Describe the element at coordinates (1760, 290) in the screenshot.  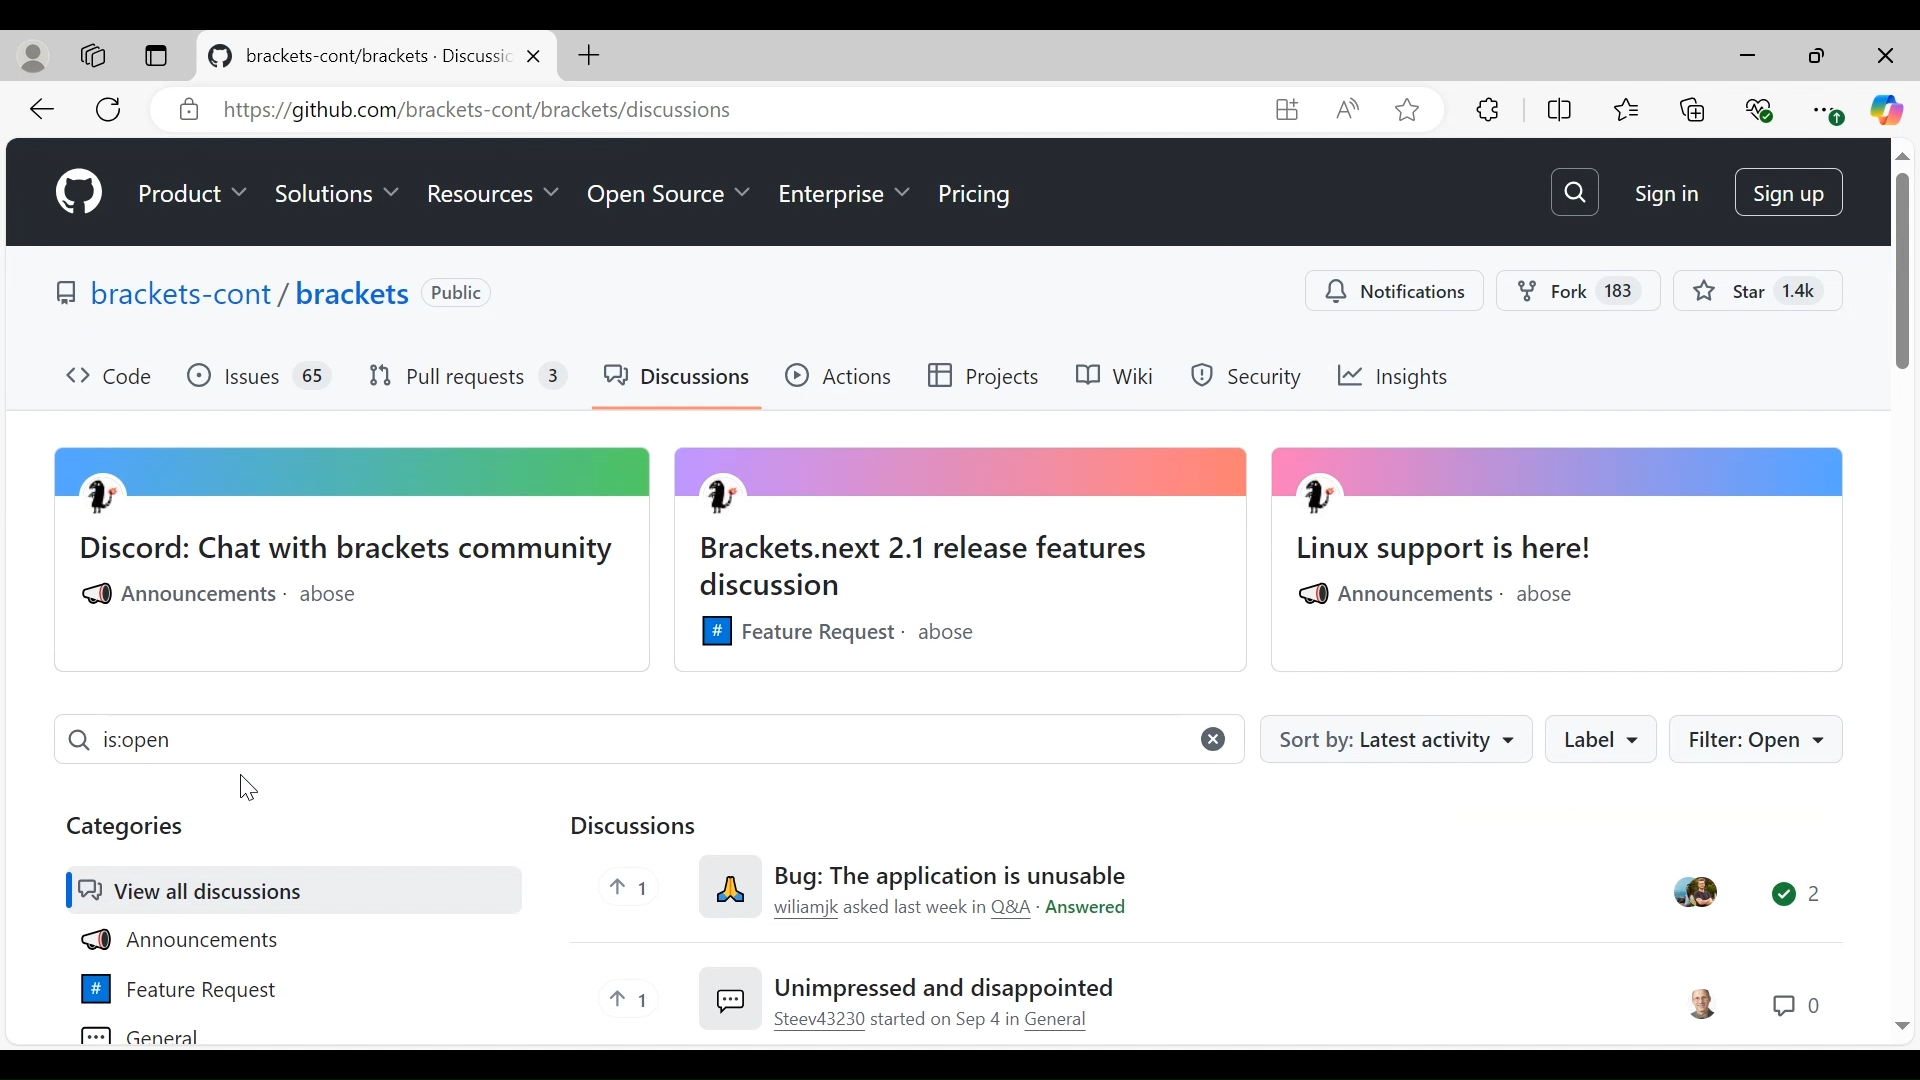
I see `Star ` at that location.